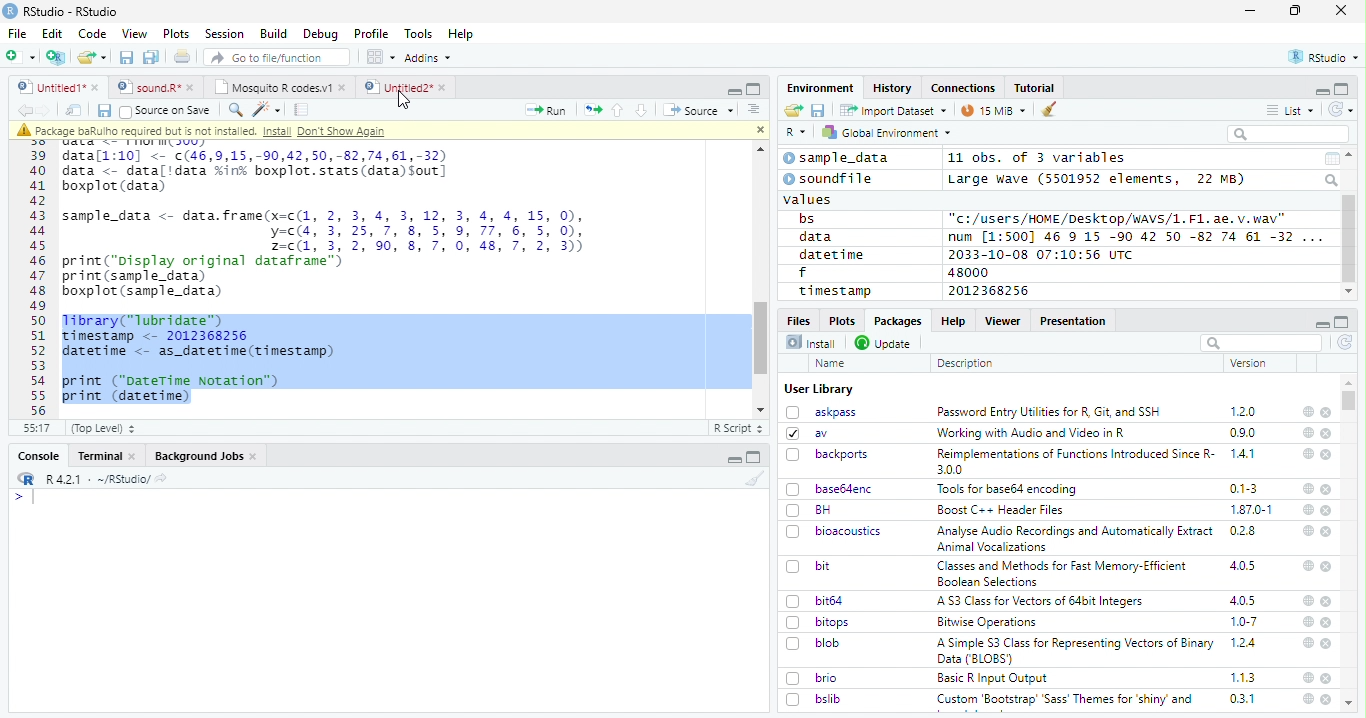  Describe the element at coordinates (966, 272) in the screenshot. I see `48000` at that location.